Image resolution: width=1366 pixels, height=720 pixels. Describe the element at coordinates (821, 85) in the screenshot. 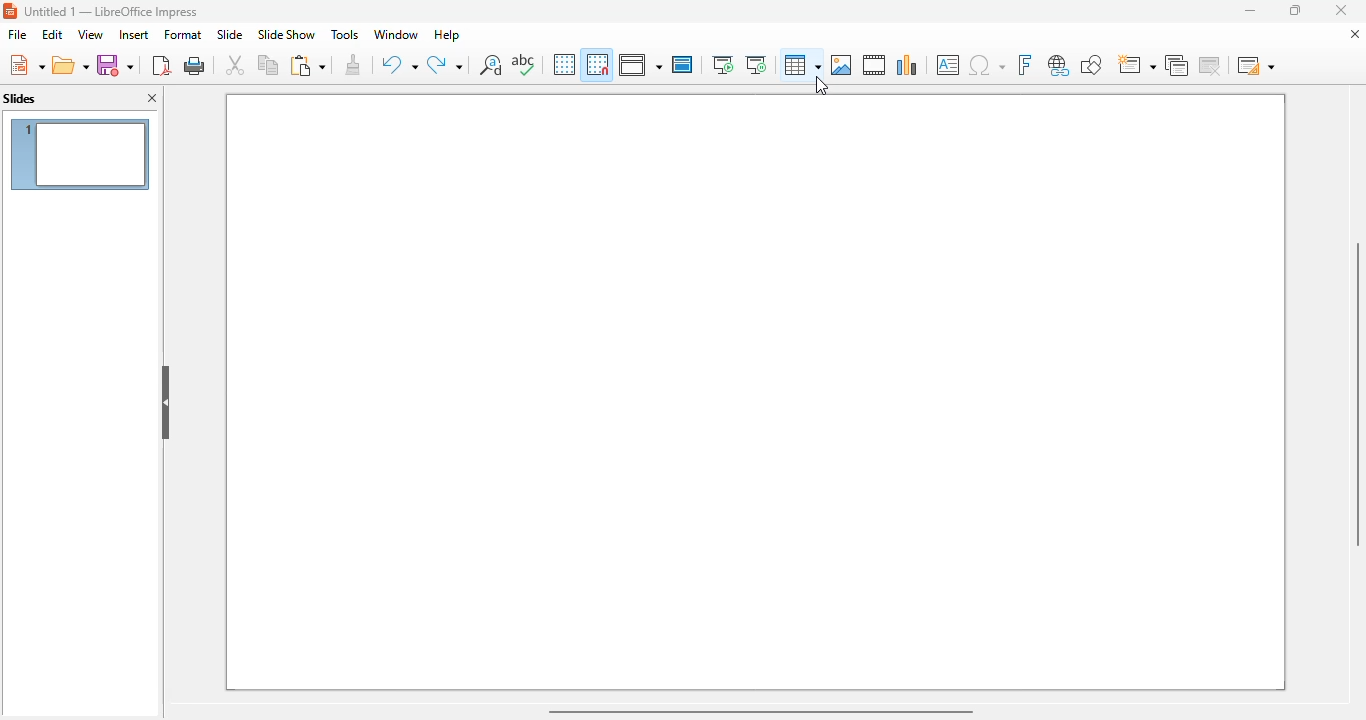

I see `cursor` at that location.